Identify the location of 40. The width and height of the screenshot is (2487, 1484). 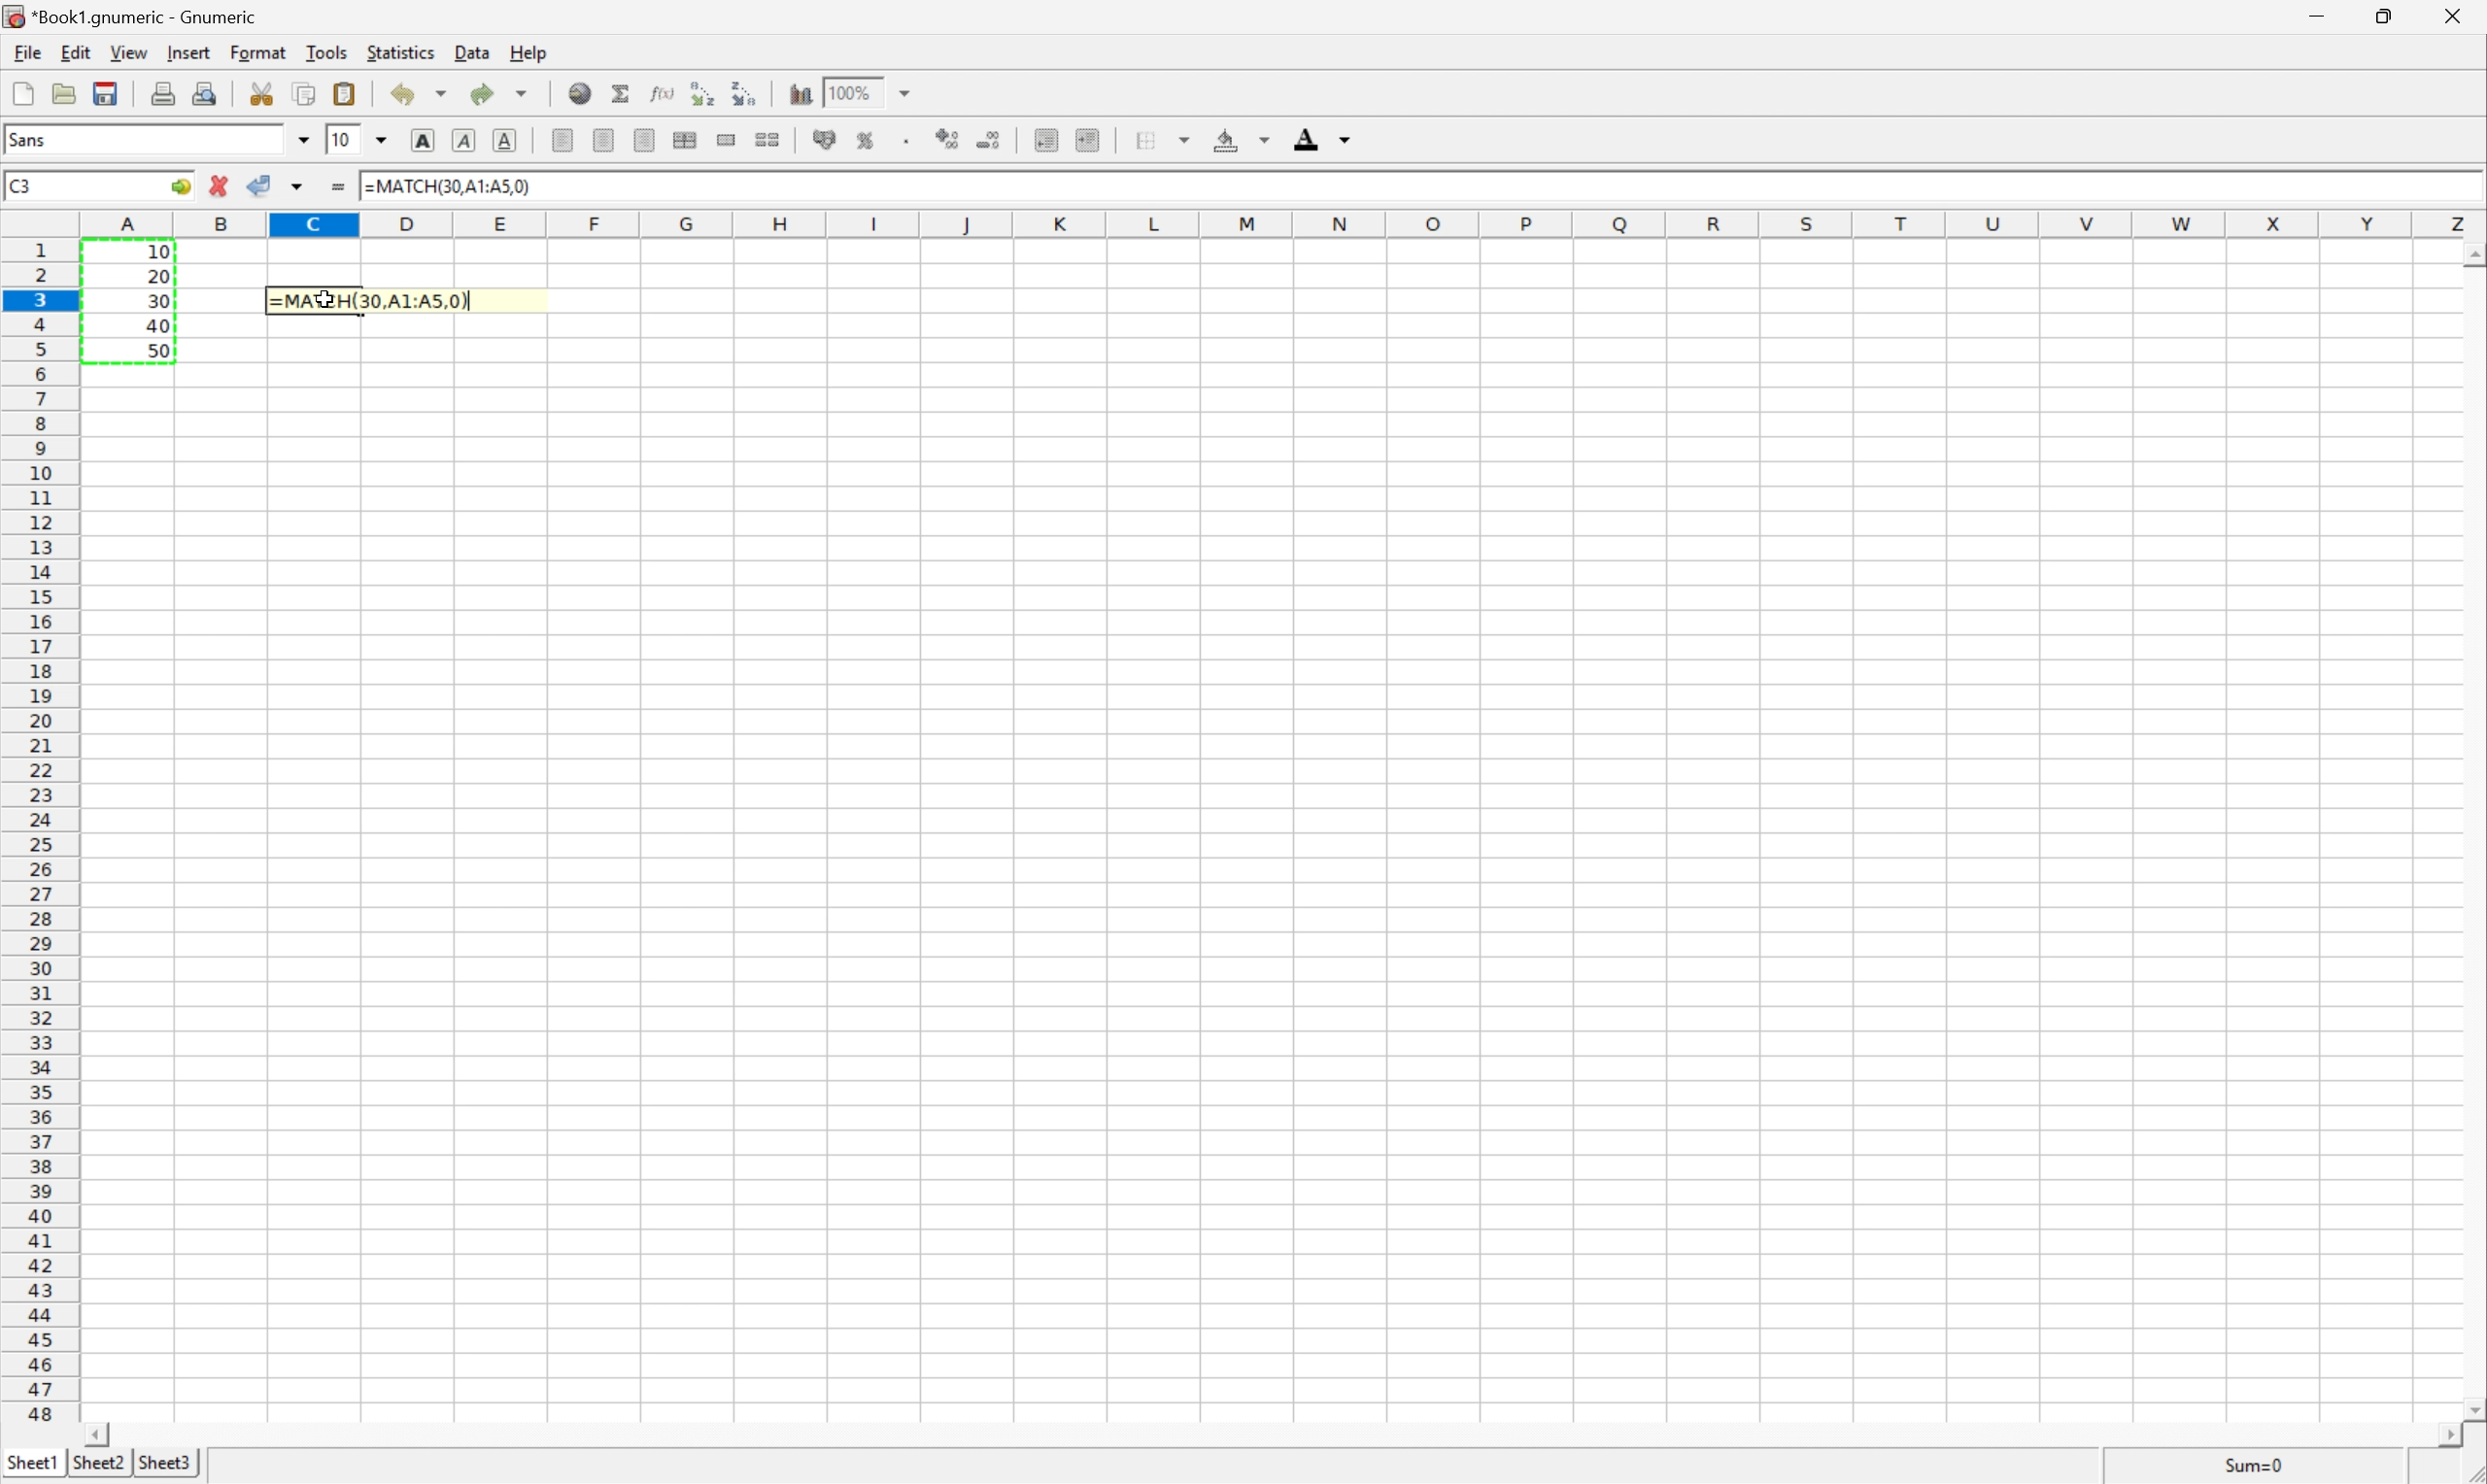
(157, 324).